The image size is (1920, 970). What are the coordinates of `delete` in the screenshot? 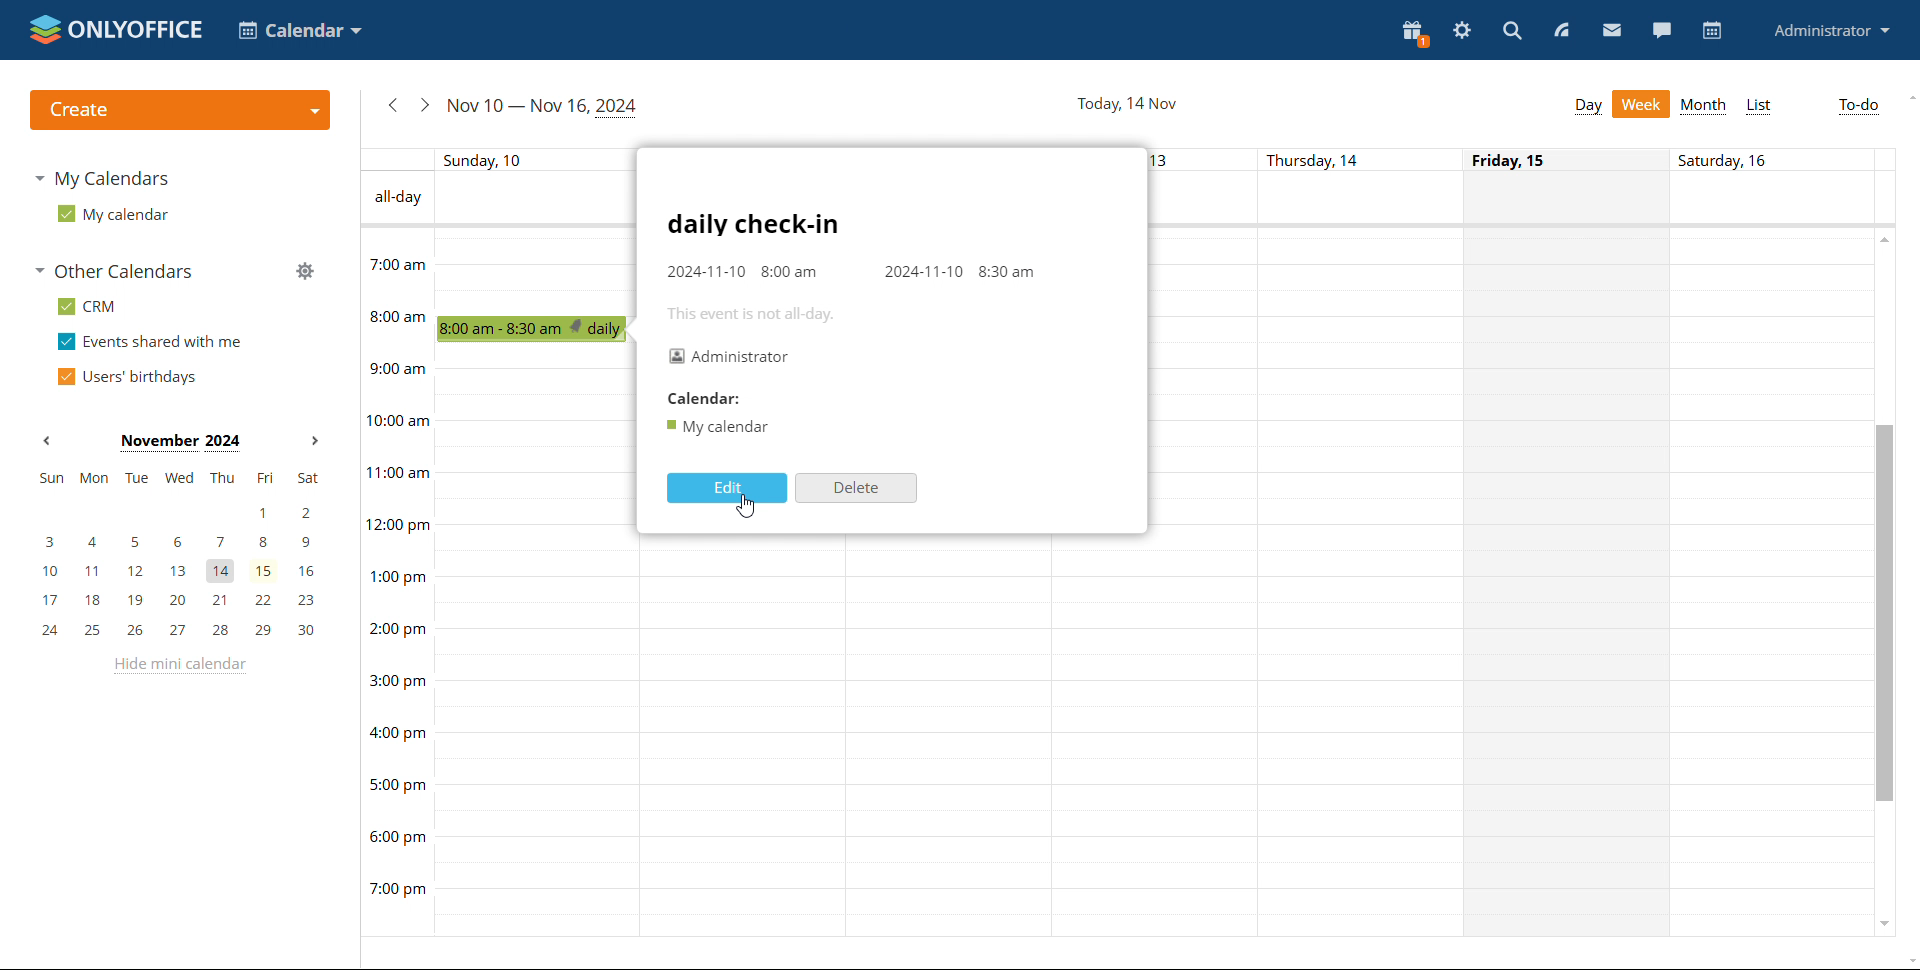 It's located at (855, 488).